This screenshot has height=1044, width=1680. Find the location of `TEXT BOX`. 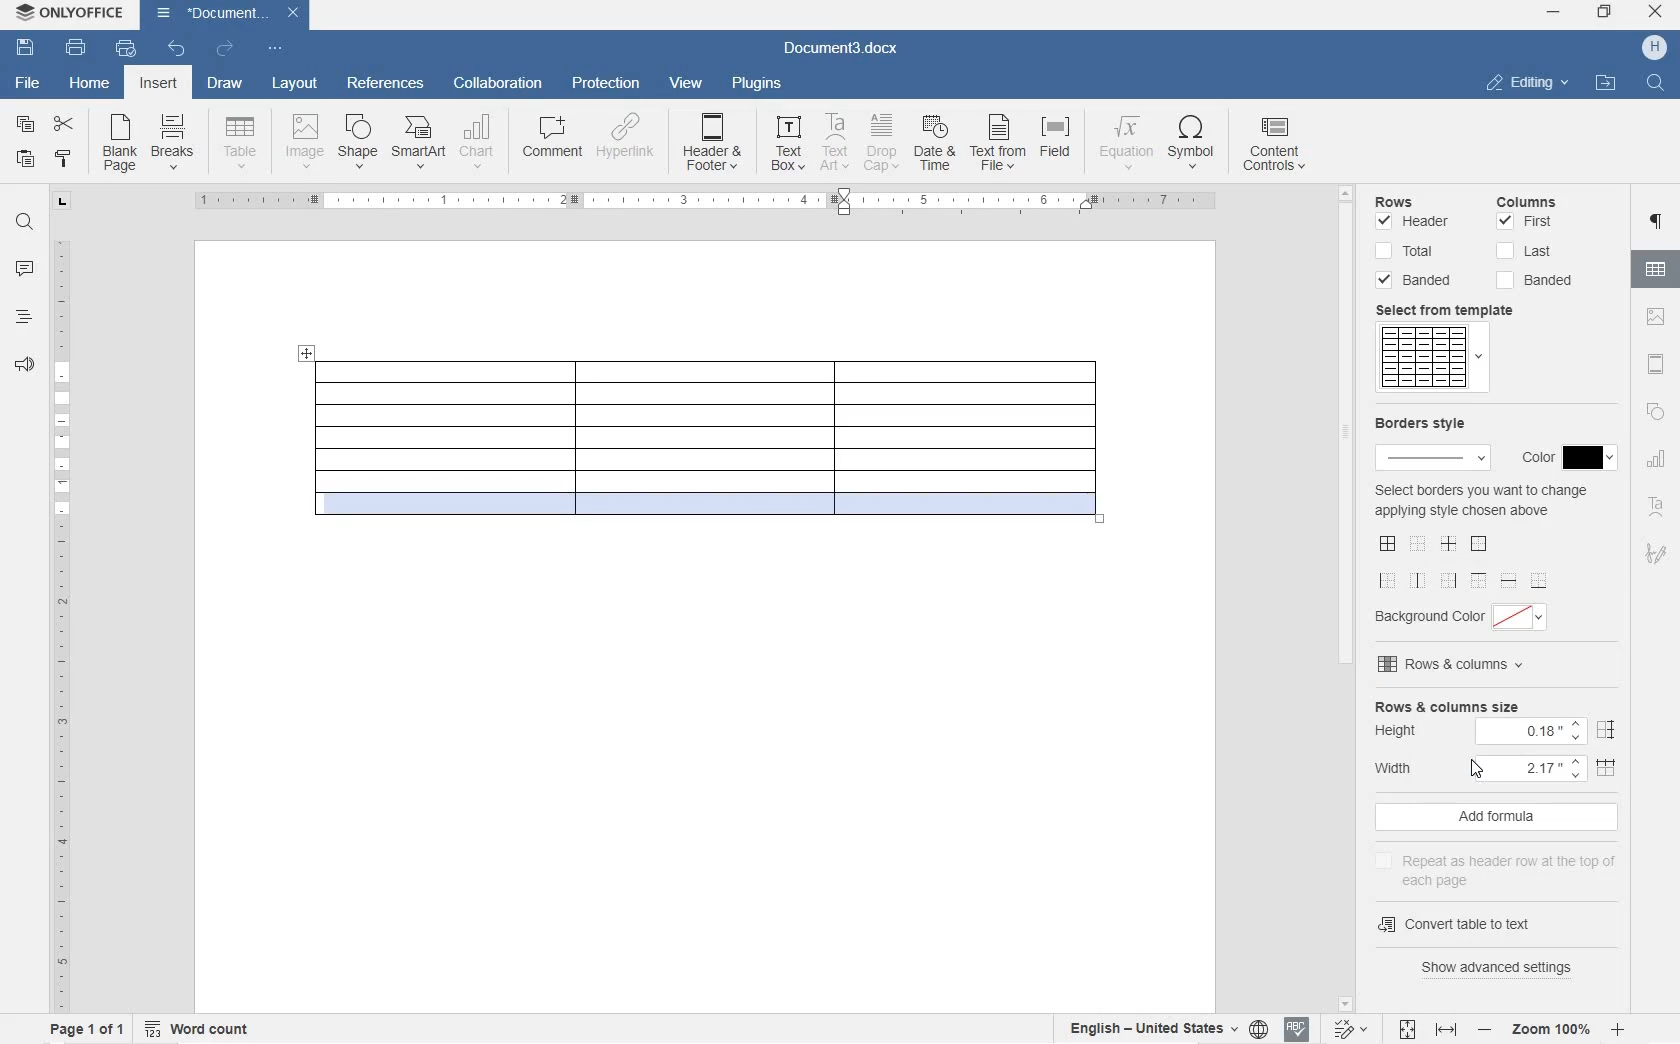

TEXT BOX is located at coordinates (788, 146).